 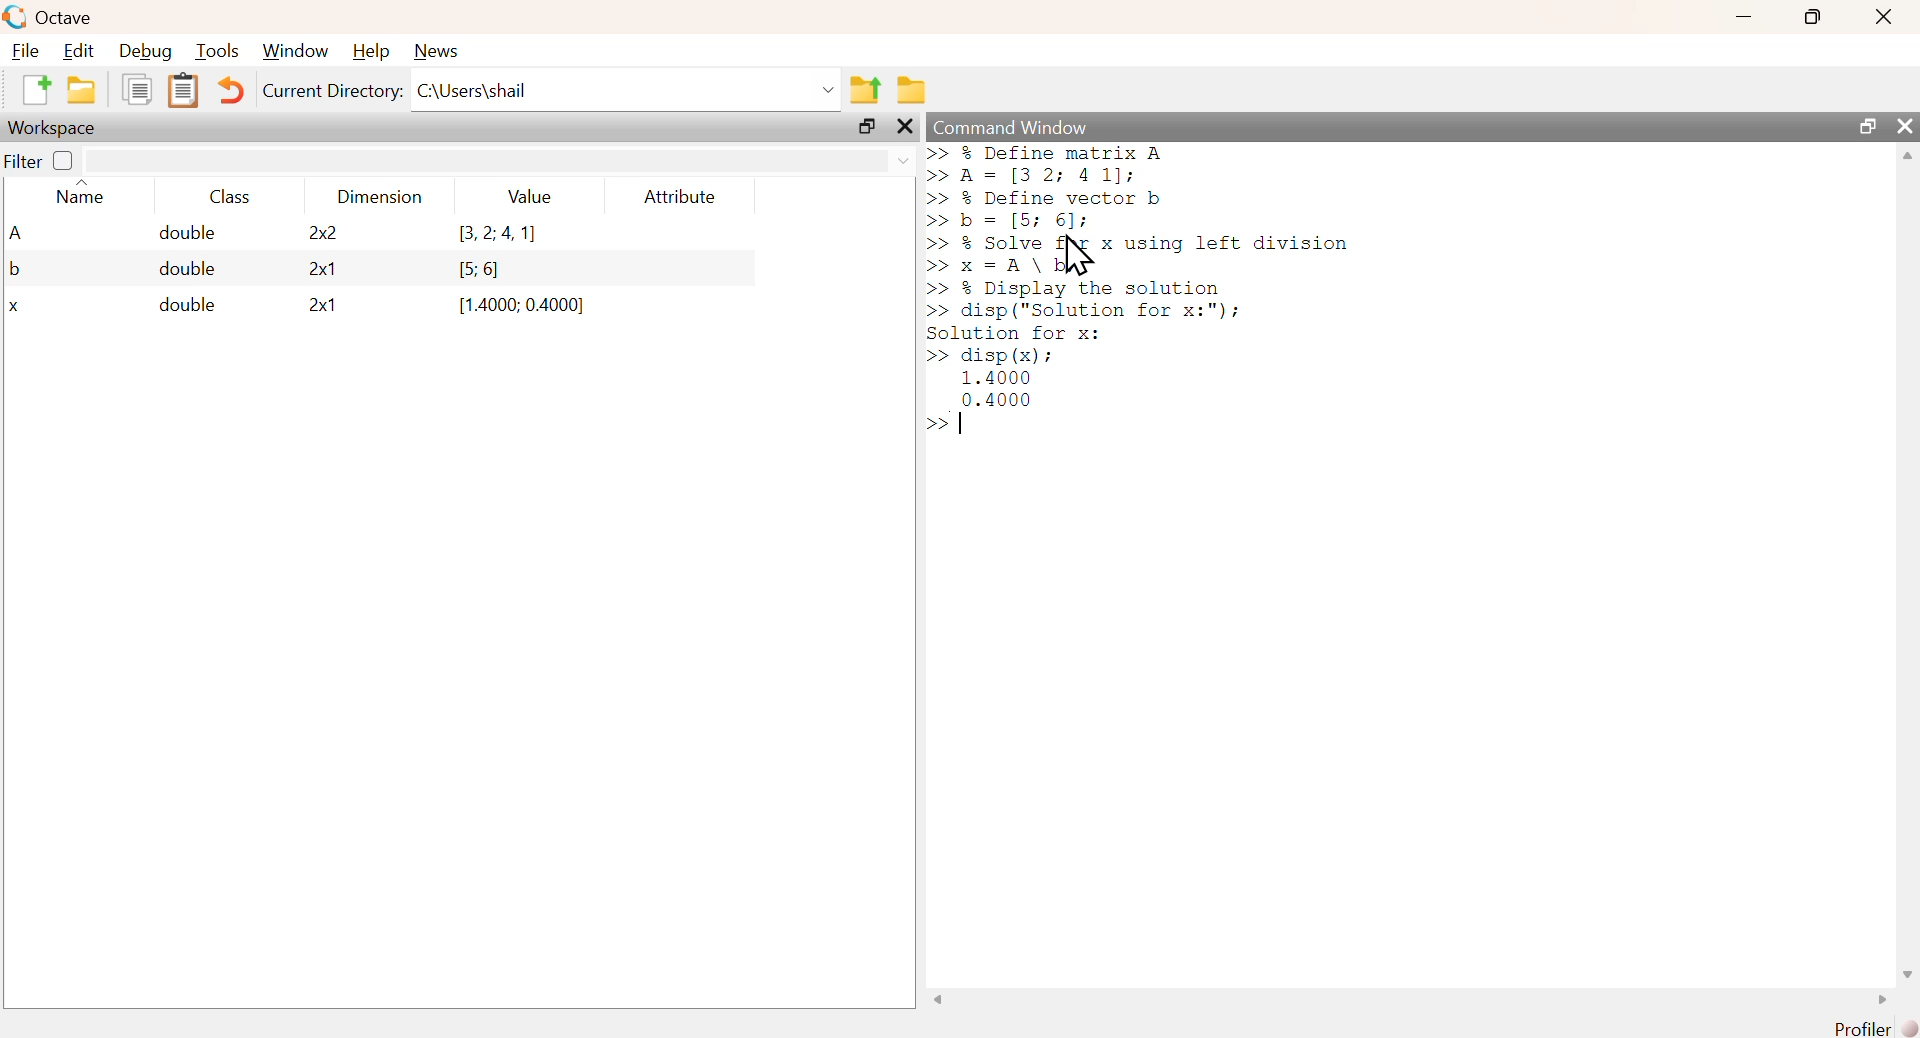 I want to click on off, so click(x=63, y=160).